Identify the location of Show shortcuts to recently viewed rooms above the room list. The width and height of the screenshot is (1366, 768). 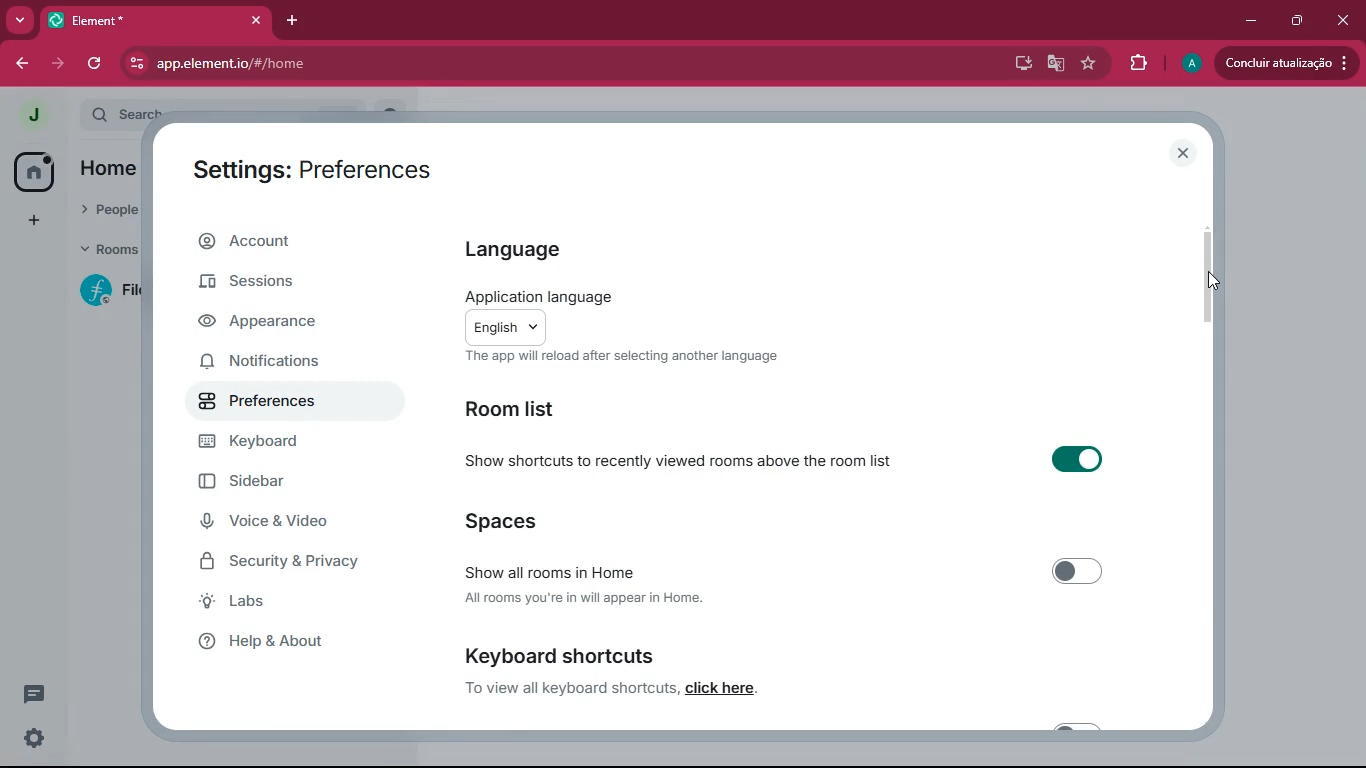
(810, 468).